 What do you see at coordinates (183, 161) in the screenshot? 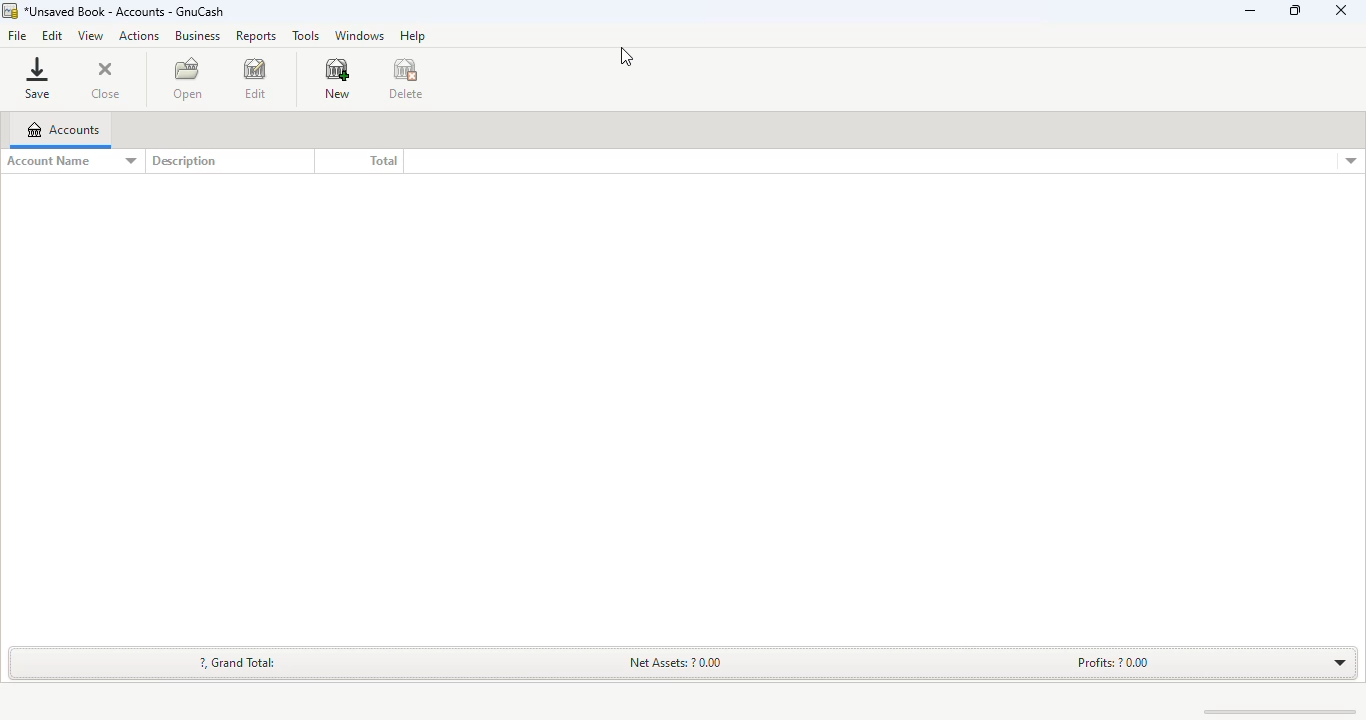
I see `description` at bounding box center [183, 161].